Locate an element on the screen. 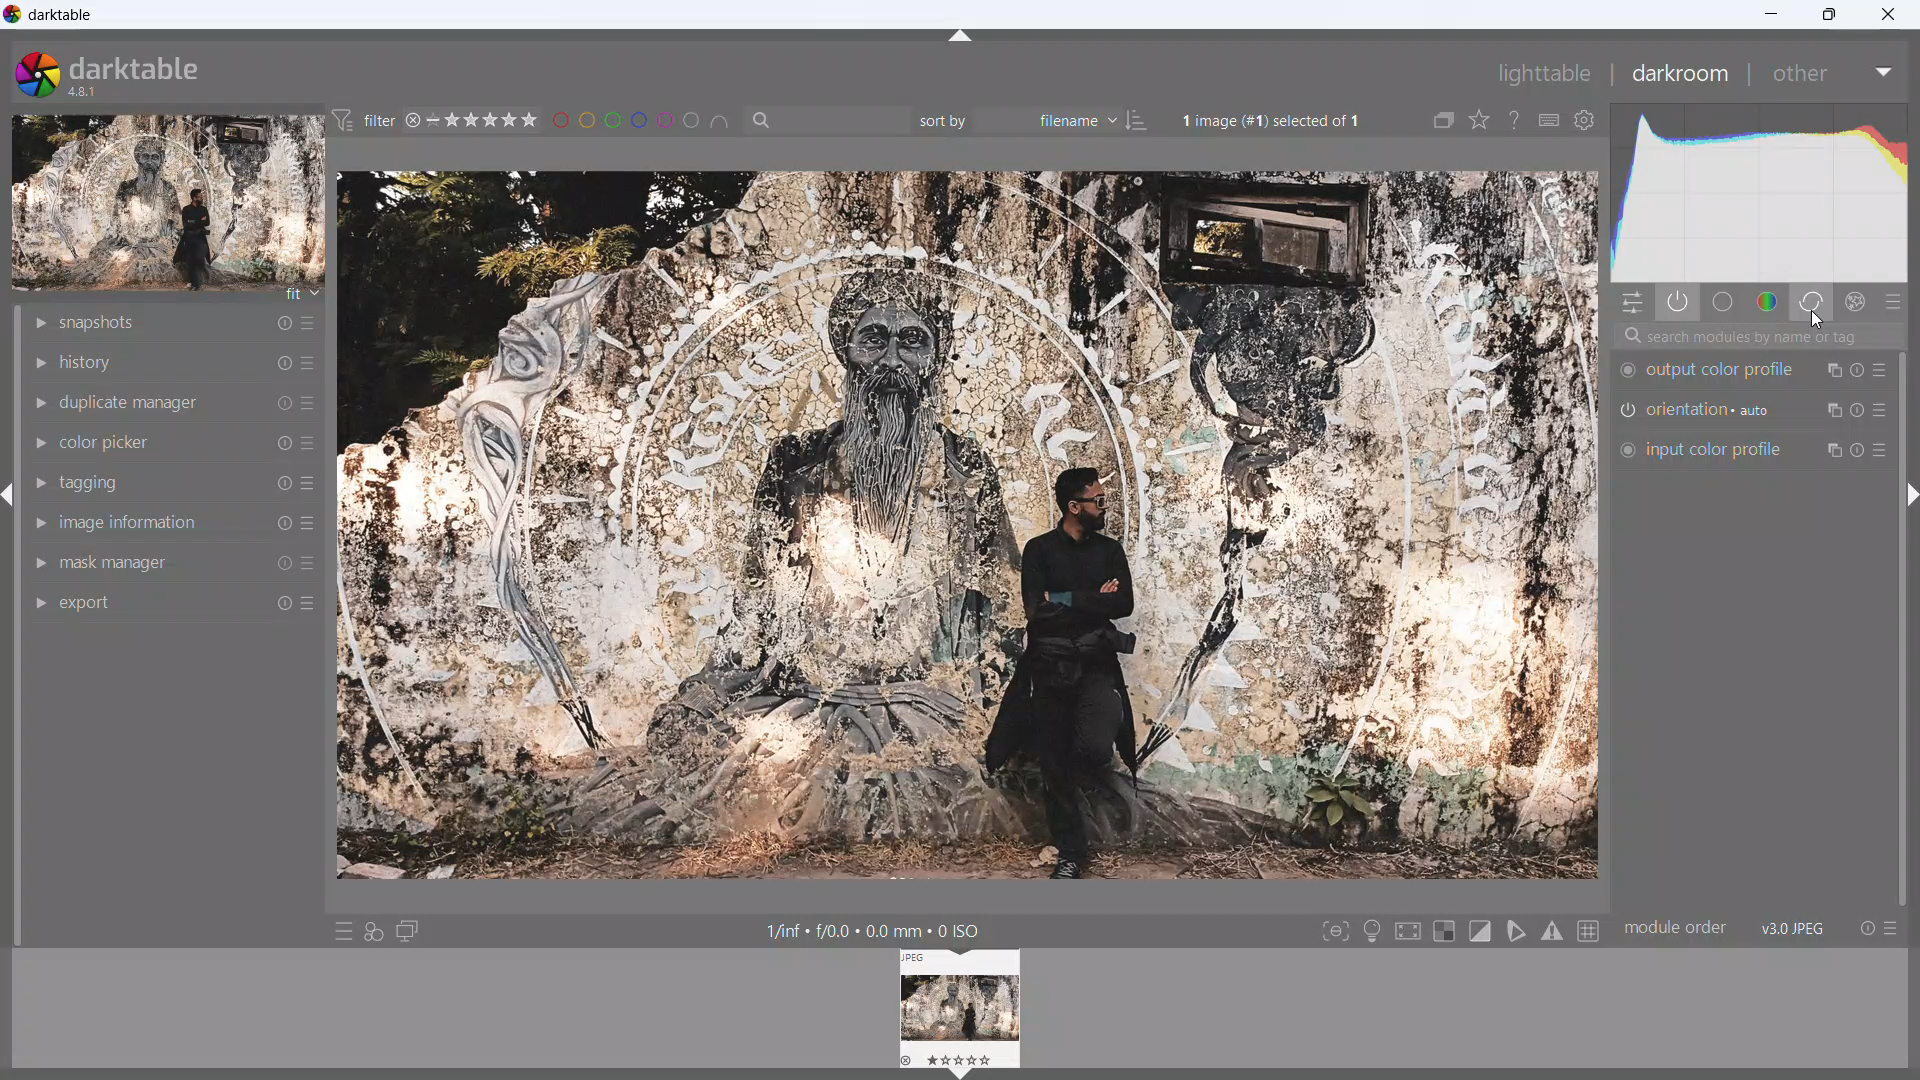  tagging is located at coordinates (93, 484).